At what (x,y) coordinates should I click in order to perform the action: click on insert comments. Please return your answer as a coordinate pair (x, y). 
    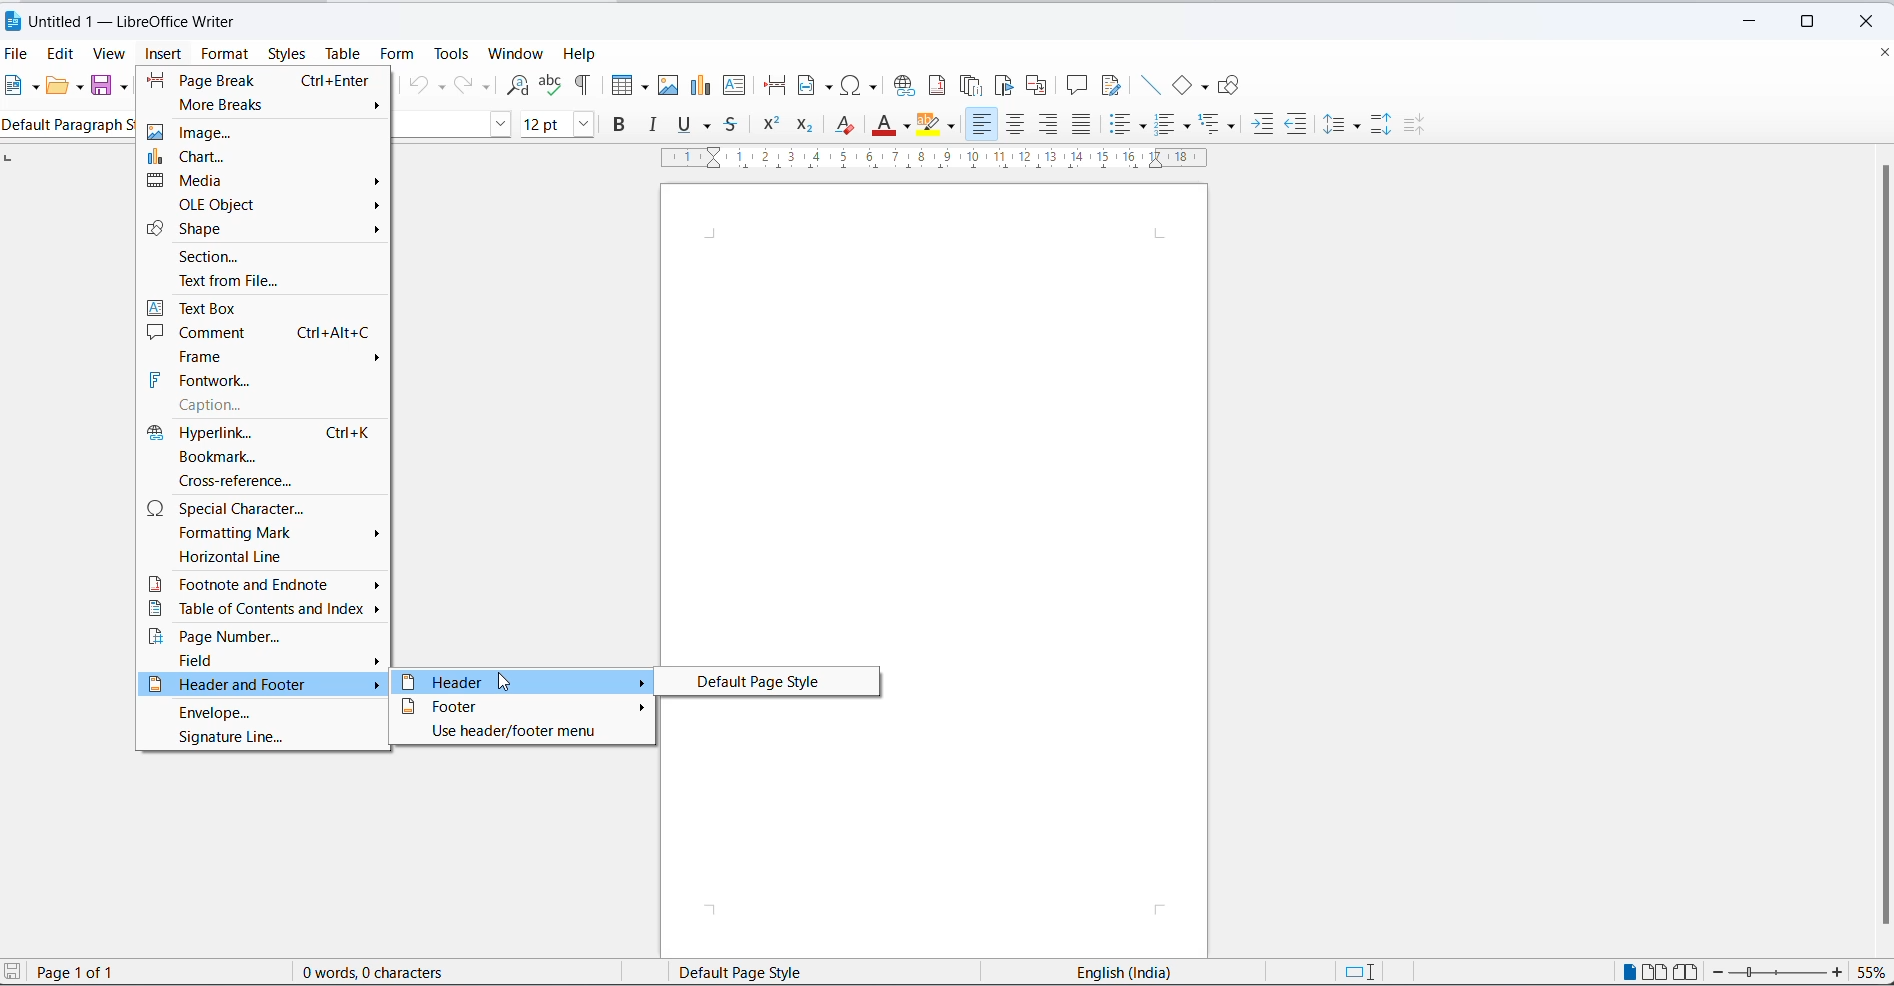
    Looking at the image, I should click on (1077, 86).